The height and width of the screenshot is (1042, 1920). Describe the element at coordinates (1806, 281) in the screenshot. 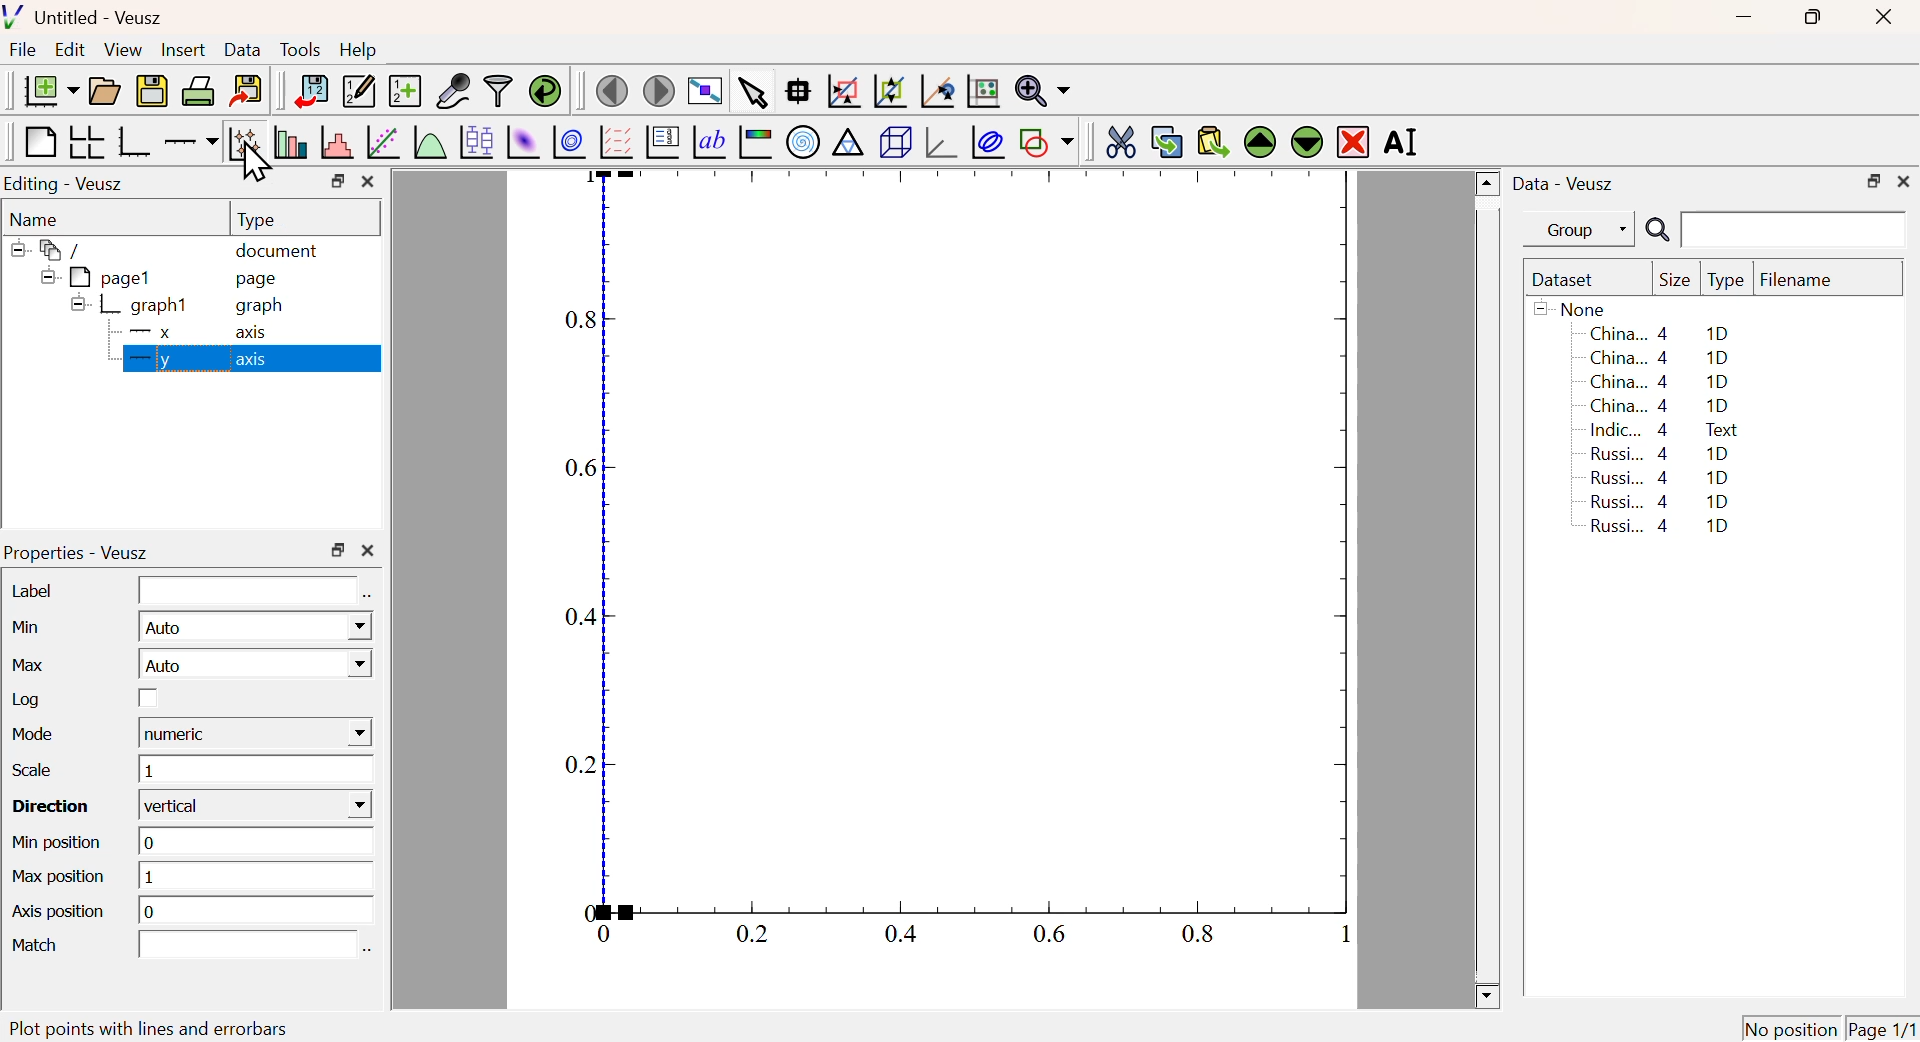

I see `Filename` at that location.